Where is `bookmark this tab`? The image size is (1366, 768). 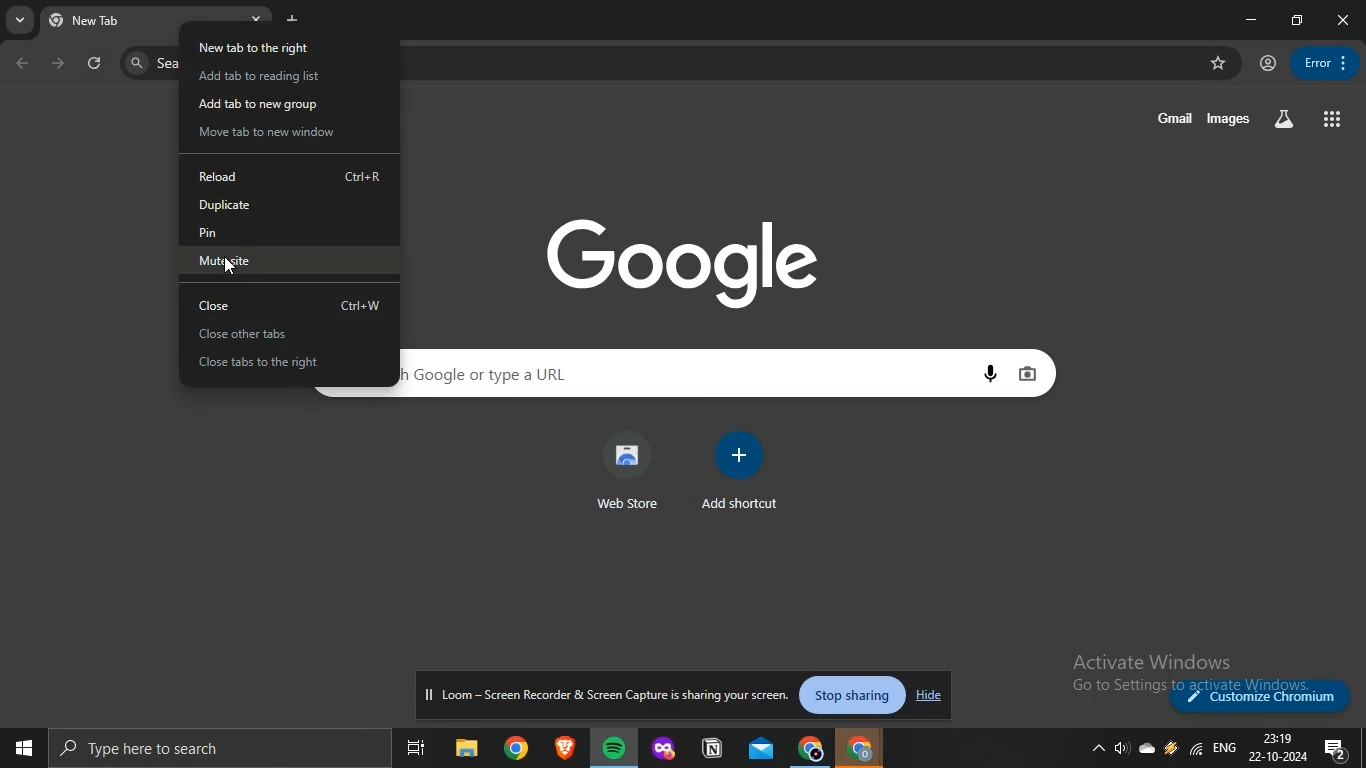 bookmark this tab is located at coordinates (1220, 64).